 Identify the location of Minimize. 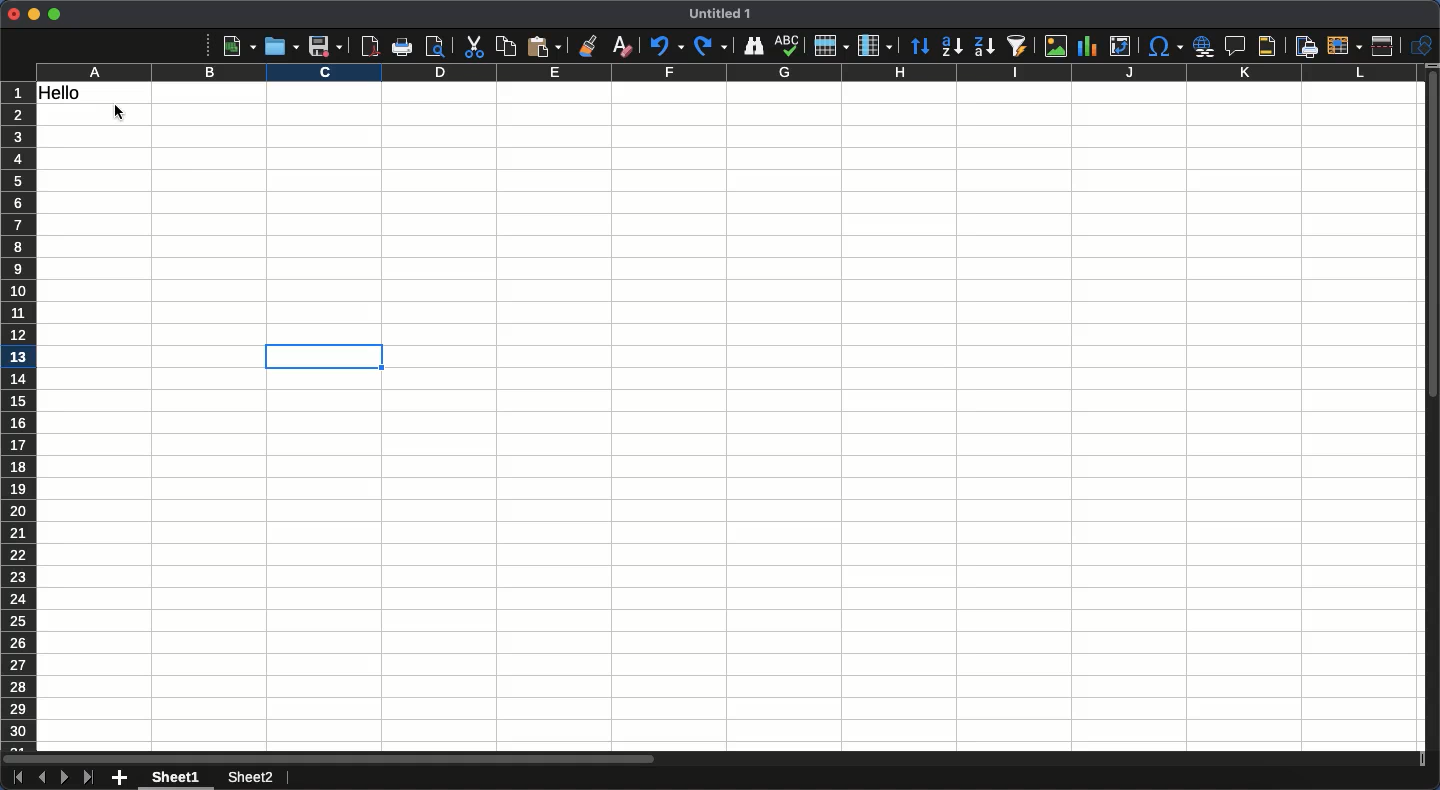
(34, 15).